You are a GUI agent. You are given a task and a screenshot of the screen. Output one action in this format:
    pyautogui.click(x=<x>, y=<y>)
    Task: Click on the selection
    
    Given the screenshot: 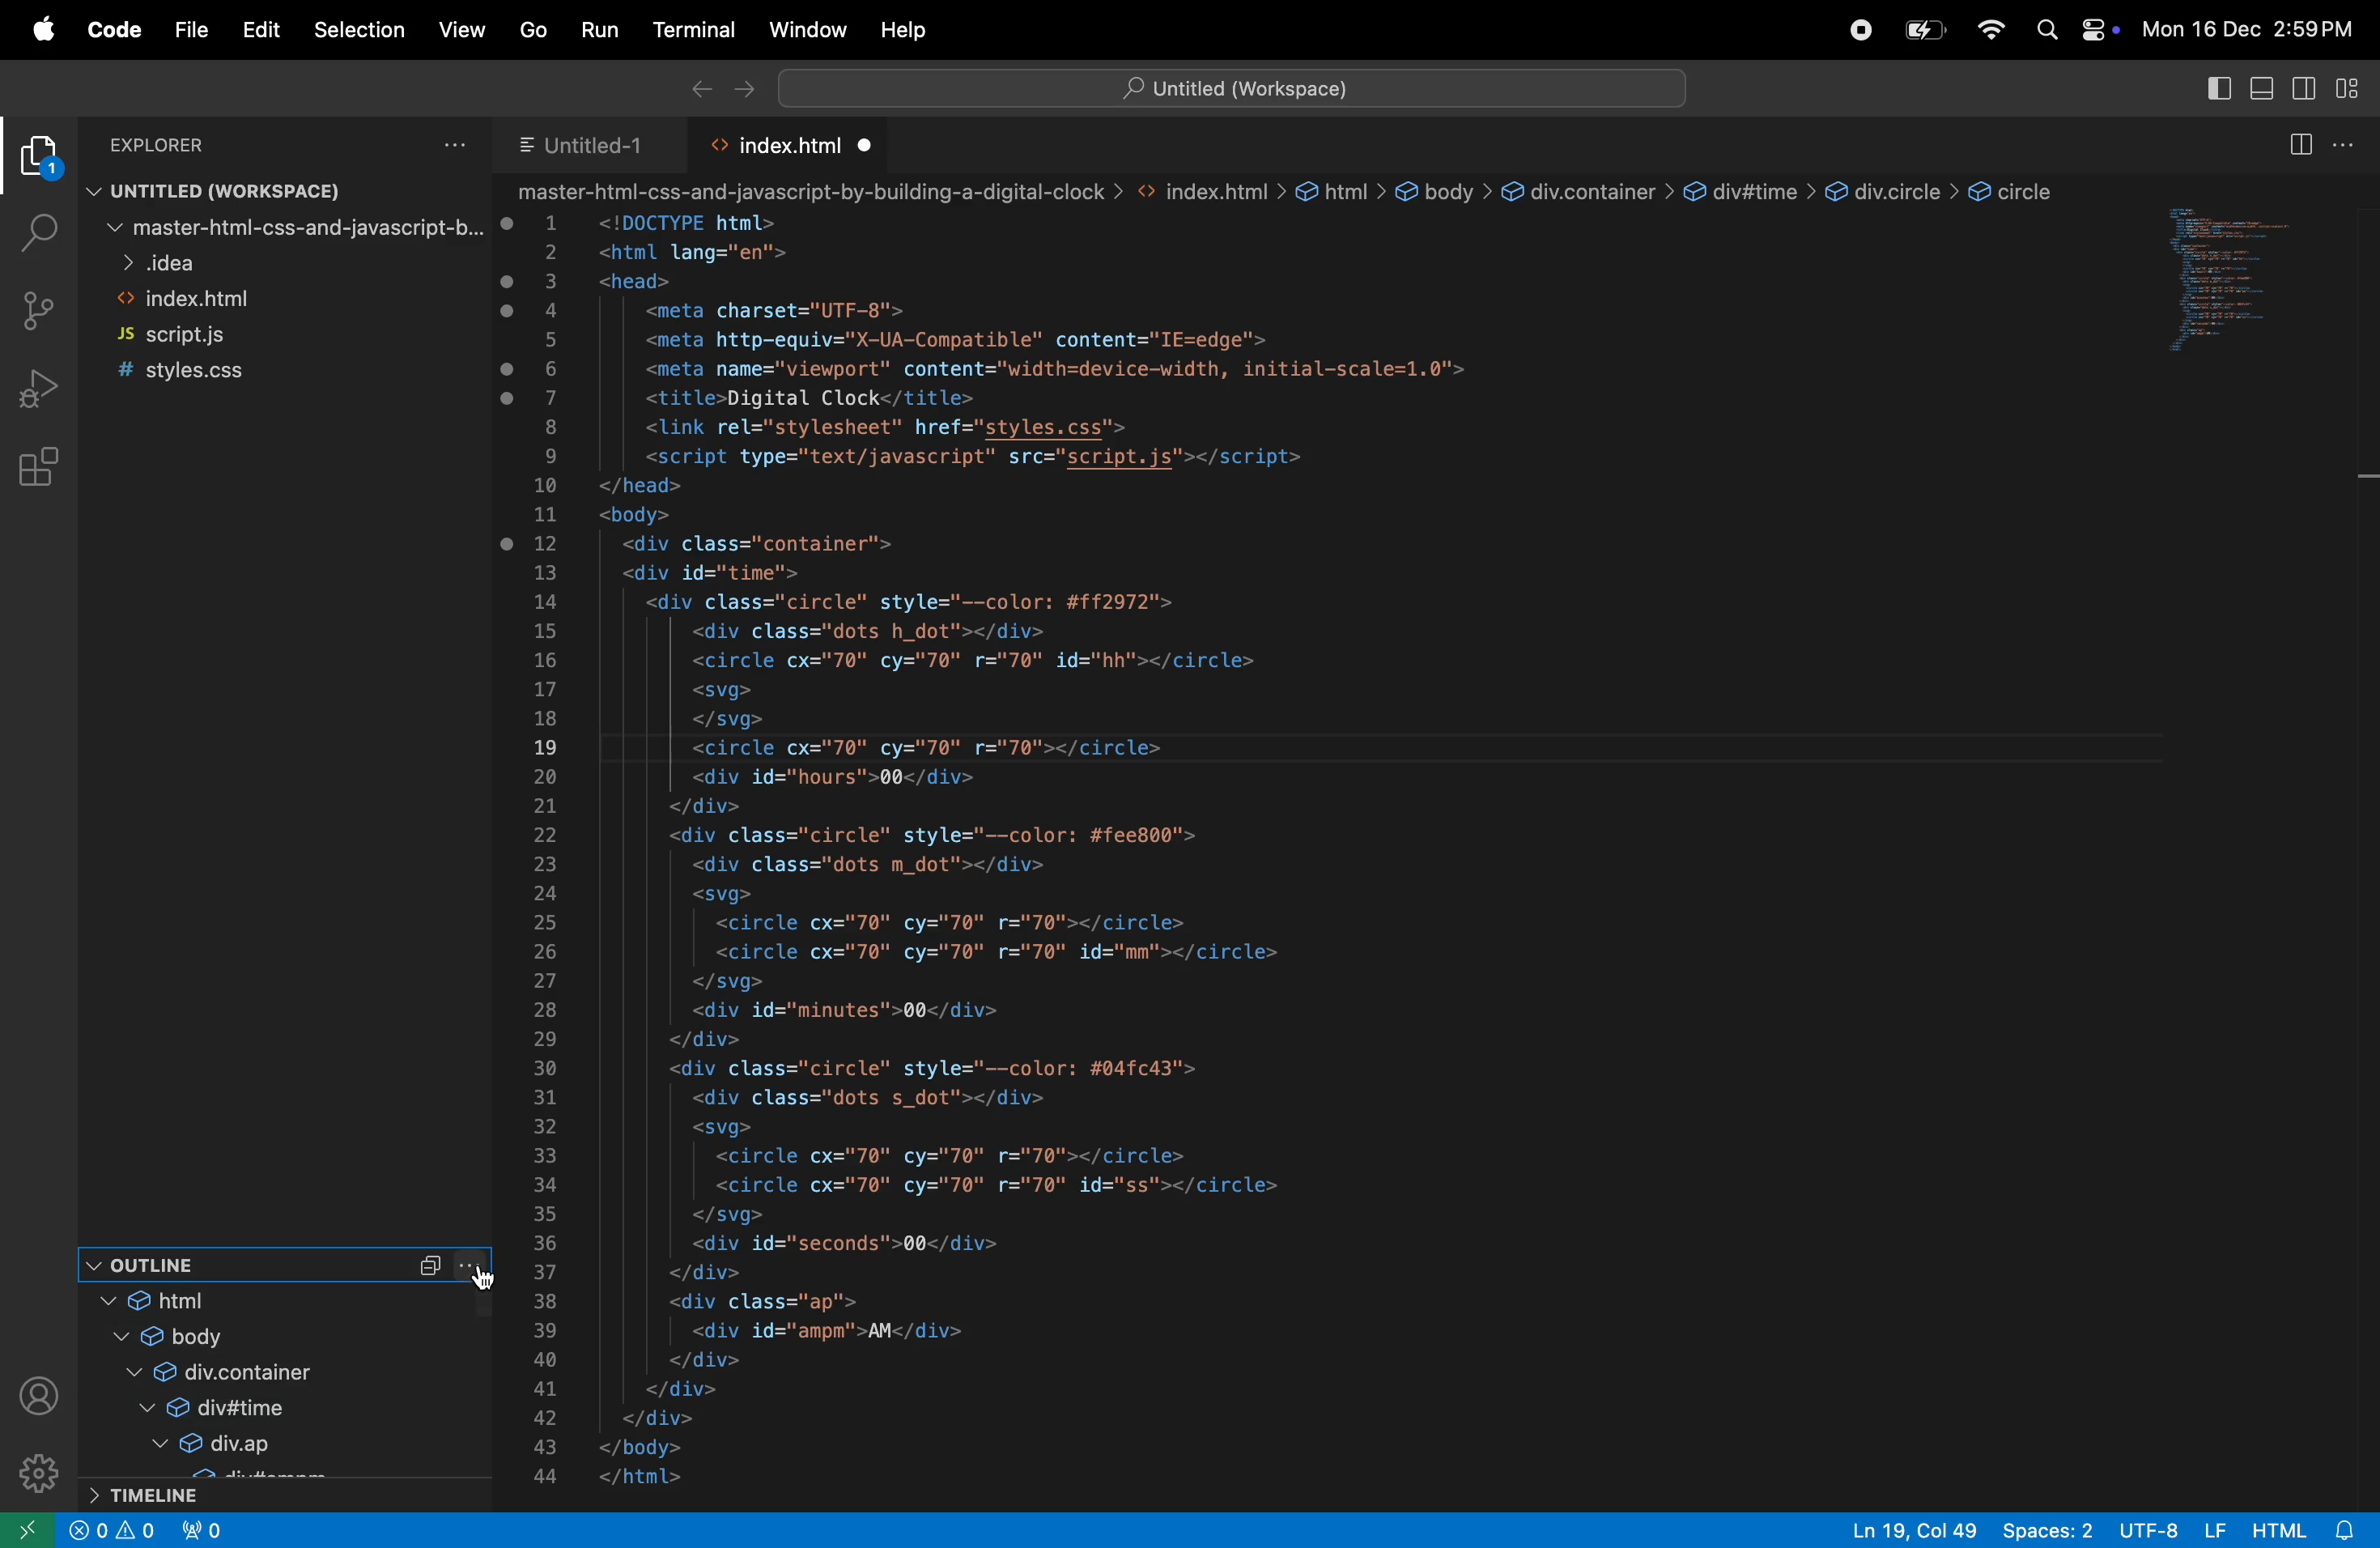 What is the action you would take?
    pyautogui.click(x=362, y=30)
    